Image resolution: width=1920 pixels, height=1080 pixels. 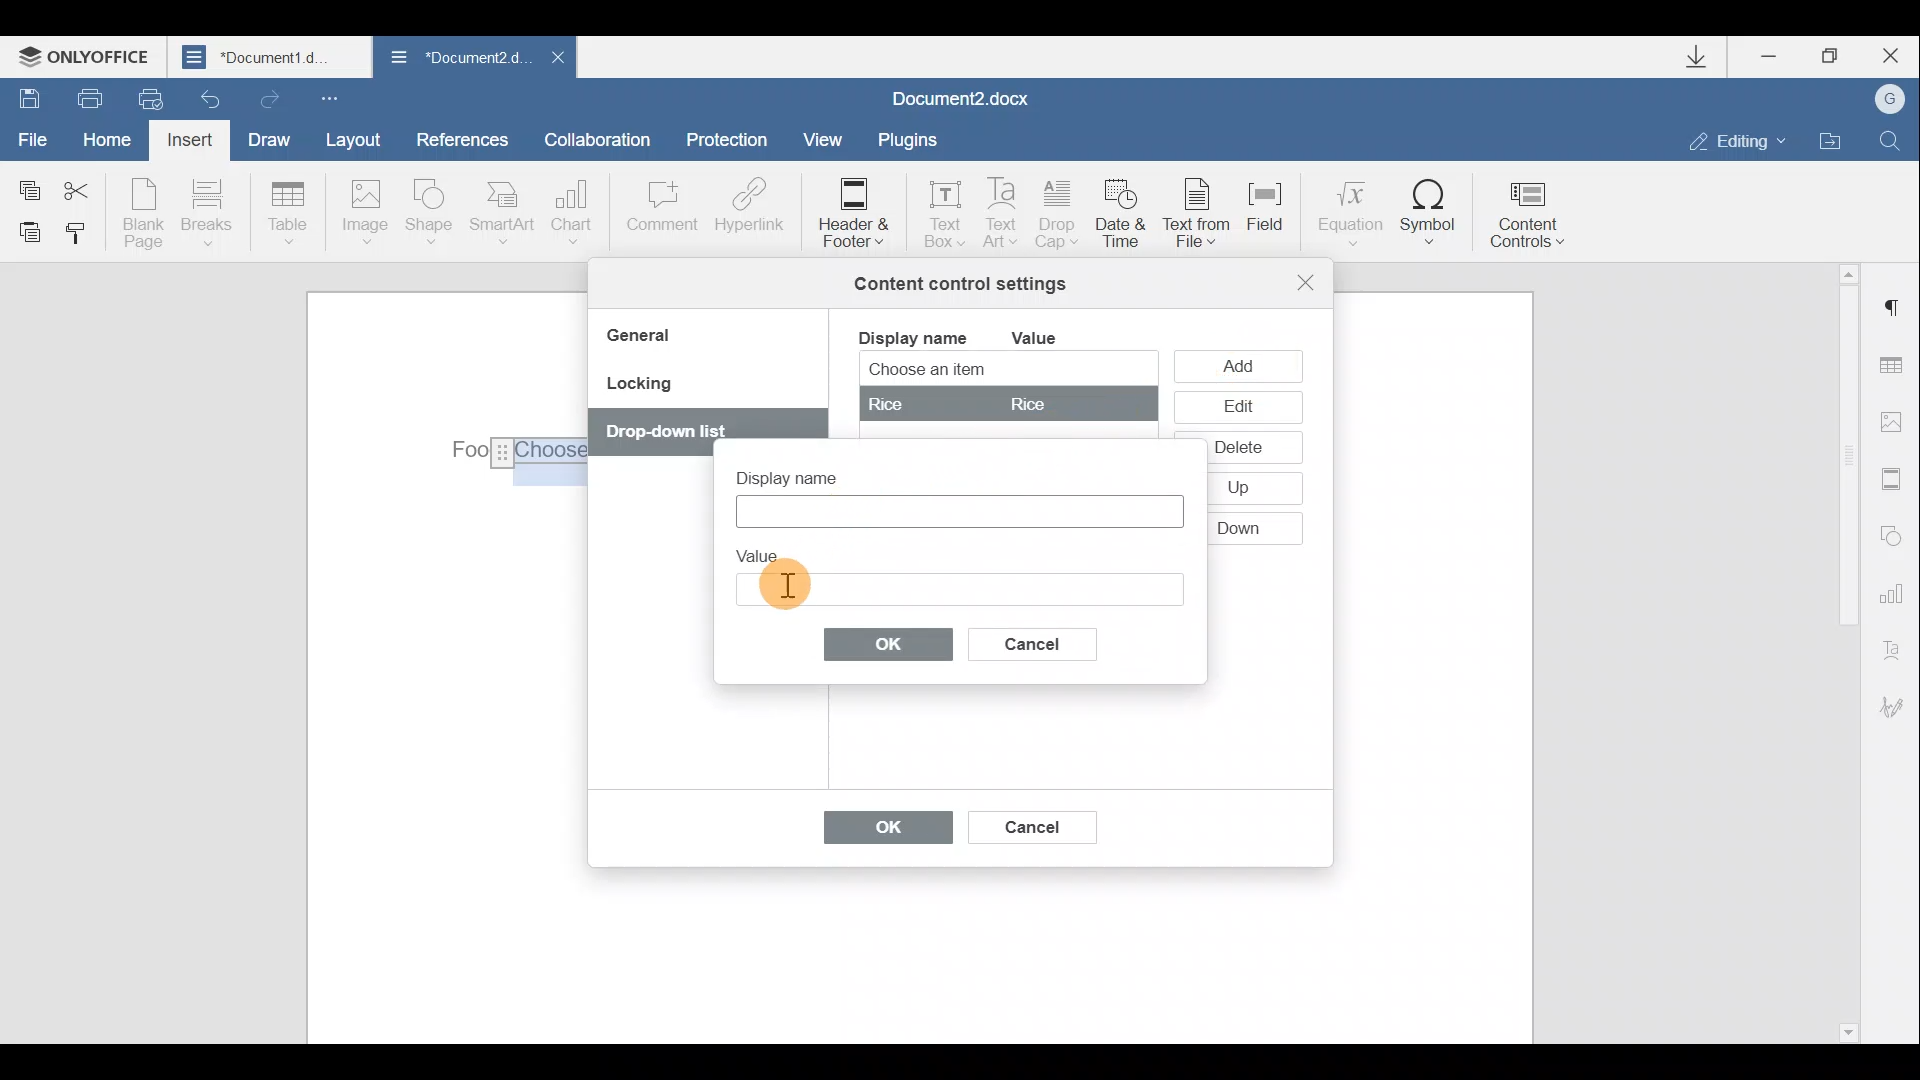 I want to click on Equation, so click(x=1348, y=209).